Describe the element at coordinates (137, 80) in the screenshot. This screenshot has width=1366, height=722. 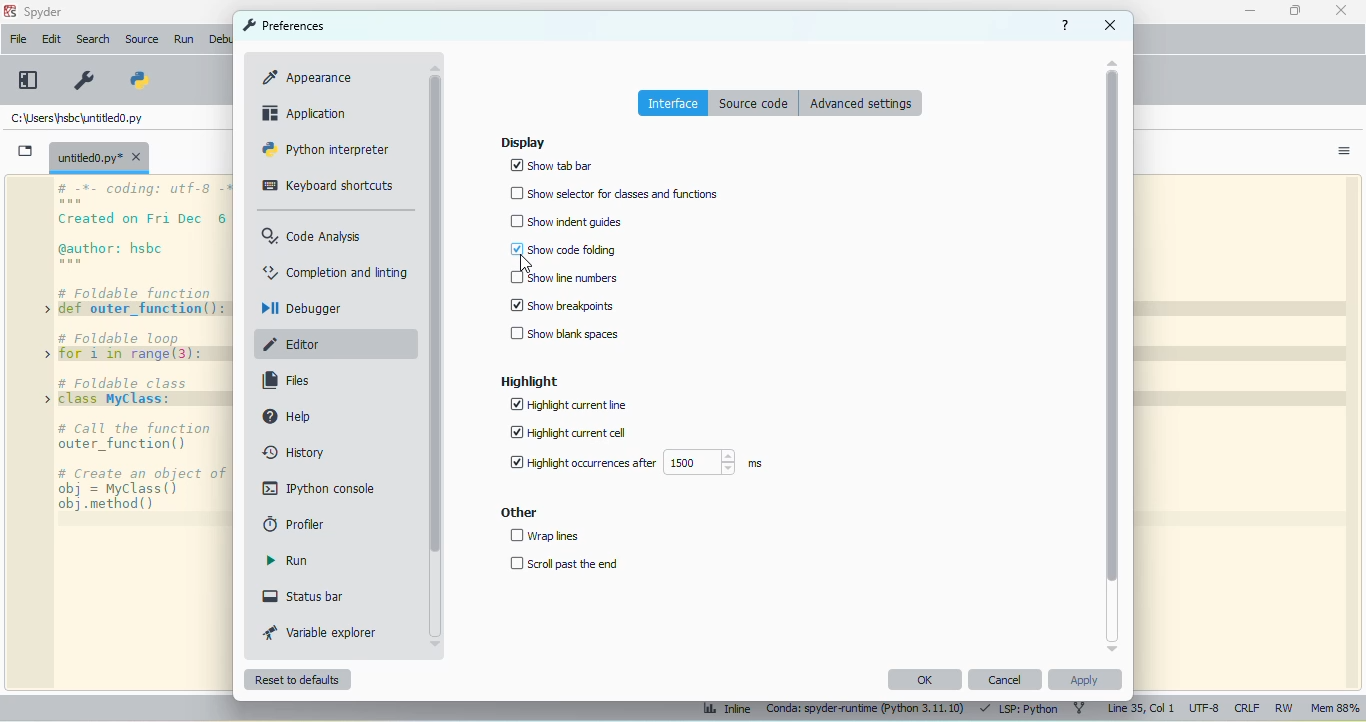
I see `PYTHONPATH manager` at that location.